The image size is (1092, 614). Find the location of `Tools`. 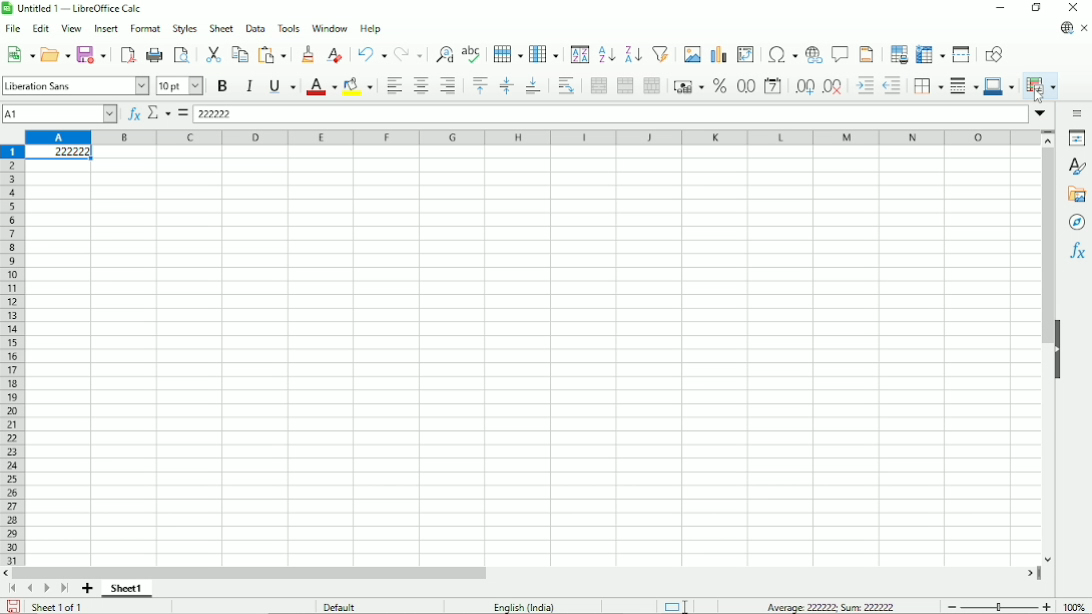

Tools is located at coordinates (287, 27).